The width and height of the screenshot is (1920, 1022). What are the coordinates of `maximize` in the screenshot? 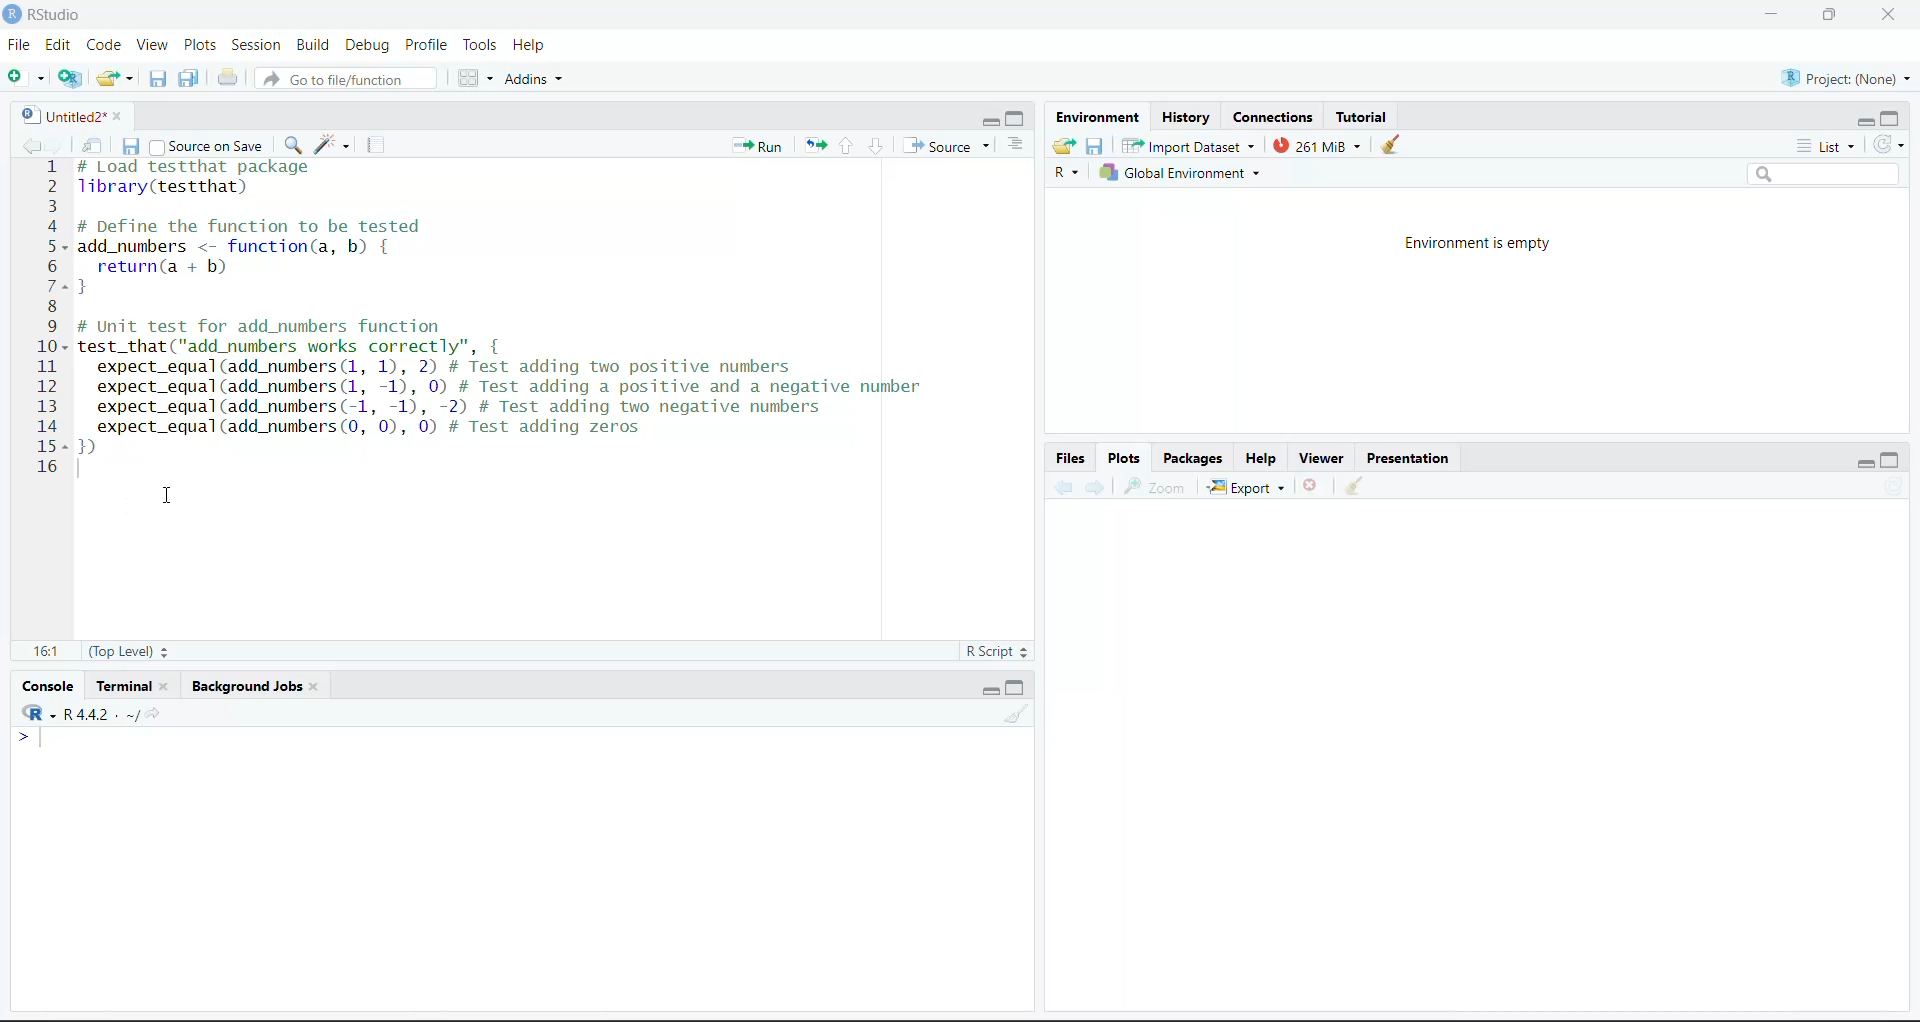 It's located at (1893, 458).